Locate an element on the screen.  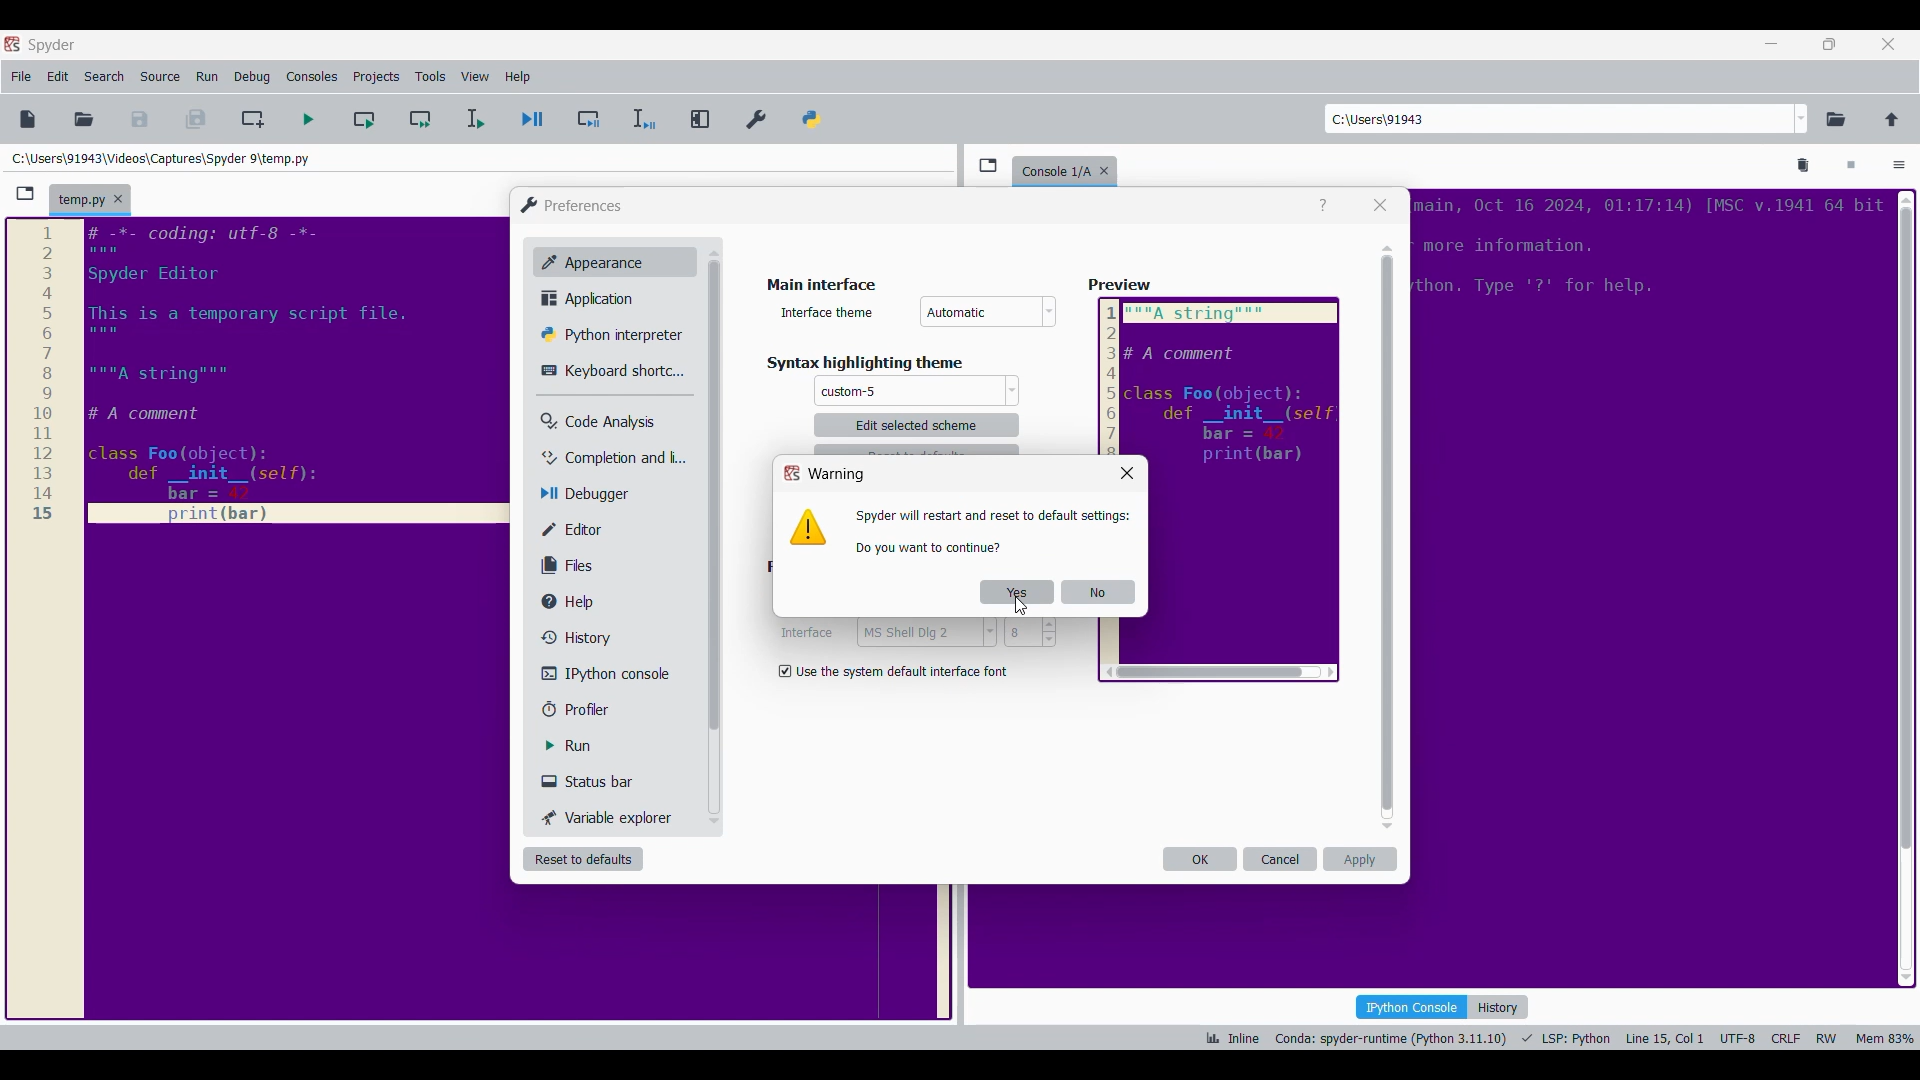
Appearance, current setting highlighted is located at coordinates (616, 261).